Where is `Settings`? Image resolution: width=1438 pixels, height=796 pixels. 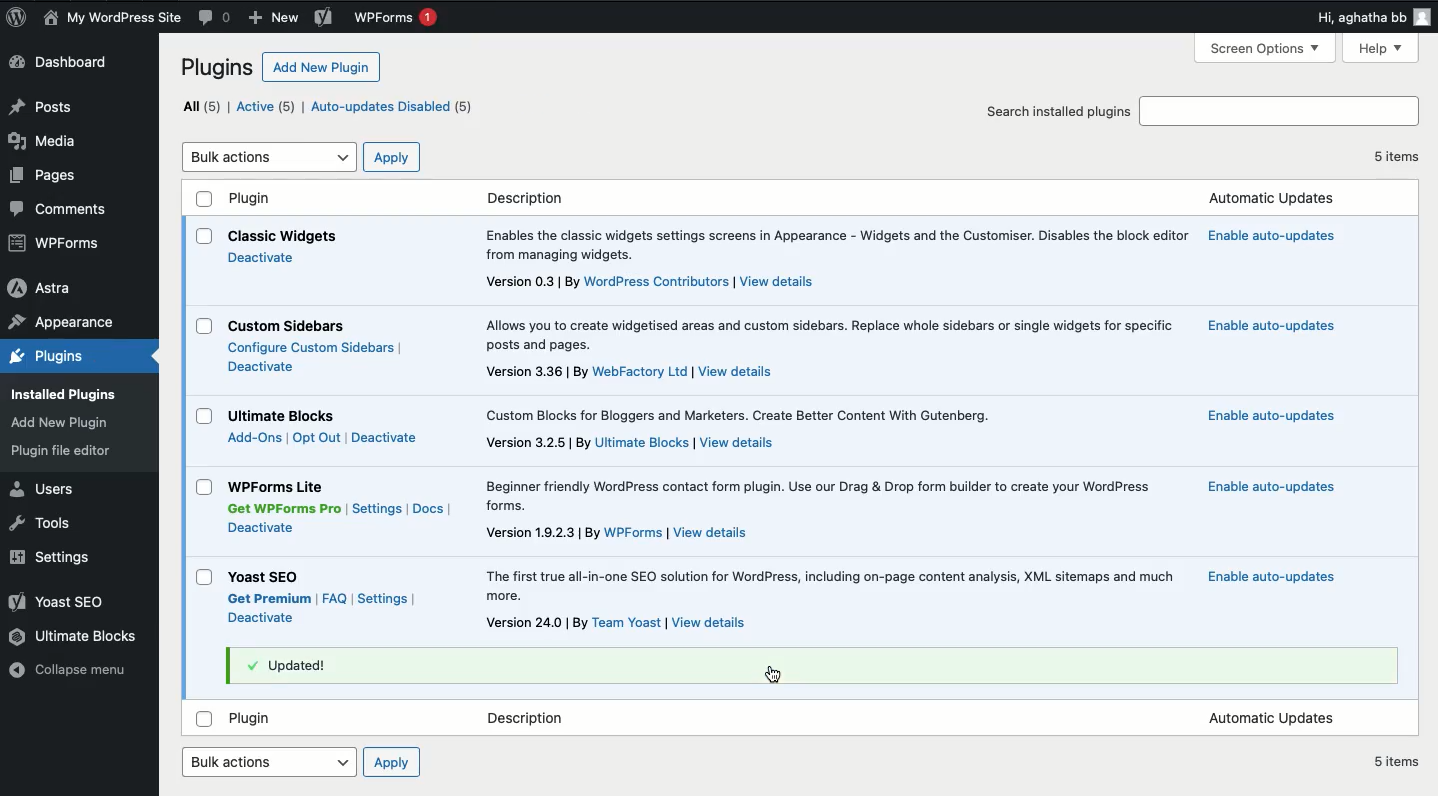
Settings is located at coordinates (378, 508).